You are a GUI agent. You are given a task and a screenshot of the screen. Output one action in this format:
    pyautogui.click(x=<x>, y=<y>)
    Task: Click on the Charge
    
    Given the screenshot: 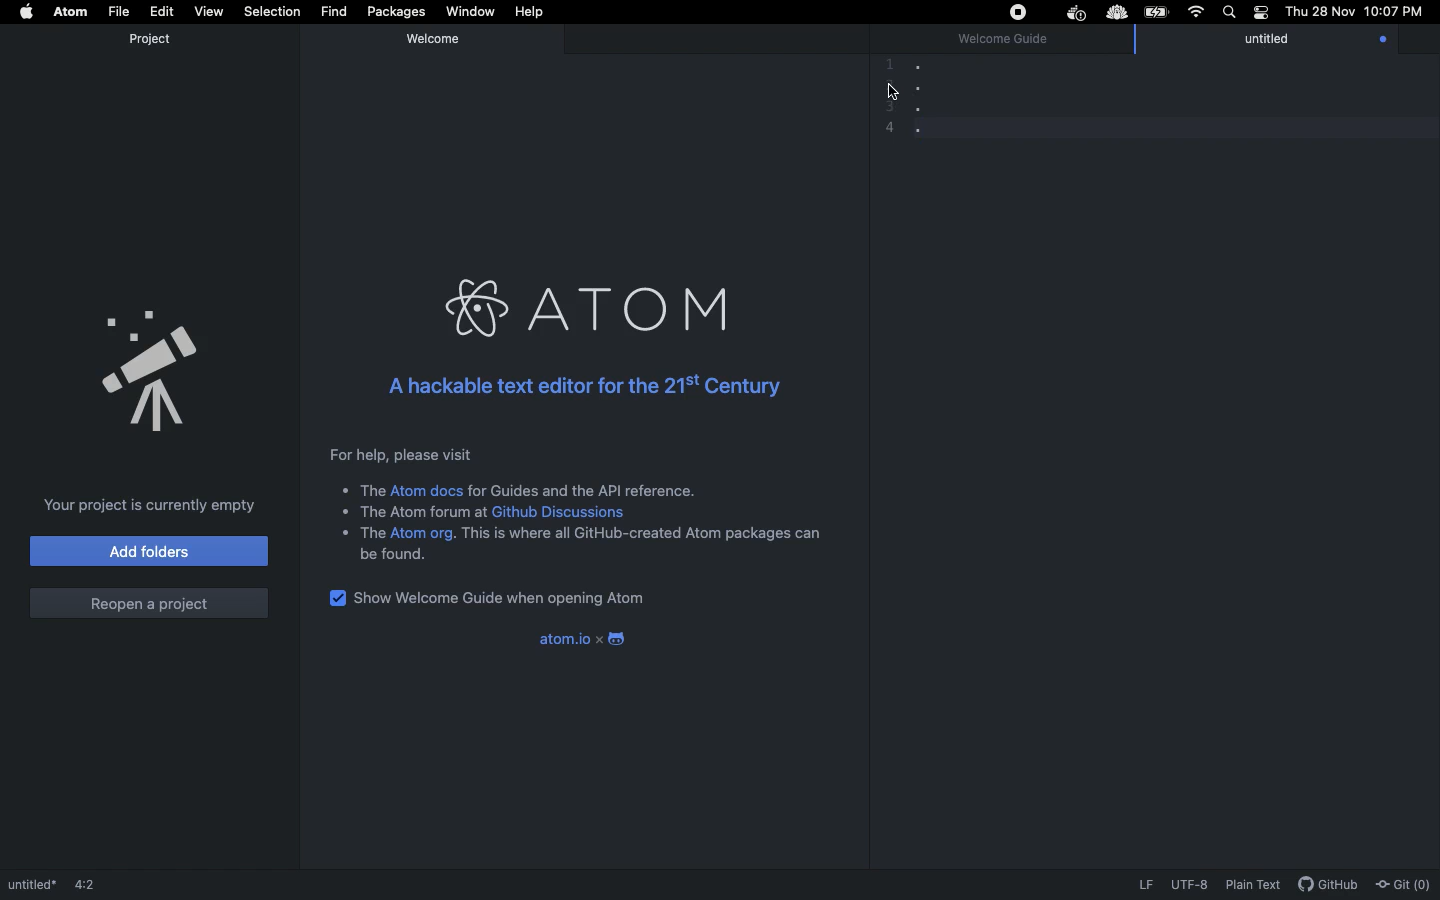 What is the action you would take?
    pyautogui.click(x=1156, y=12)
    